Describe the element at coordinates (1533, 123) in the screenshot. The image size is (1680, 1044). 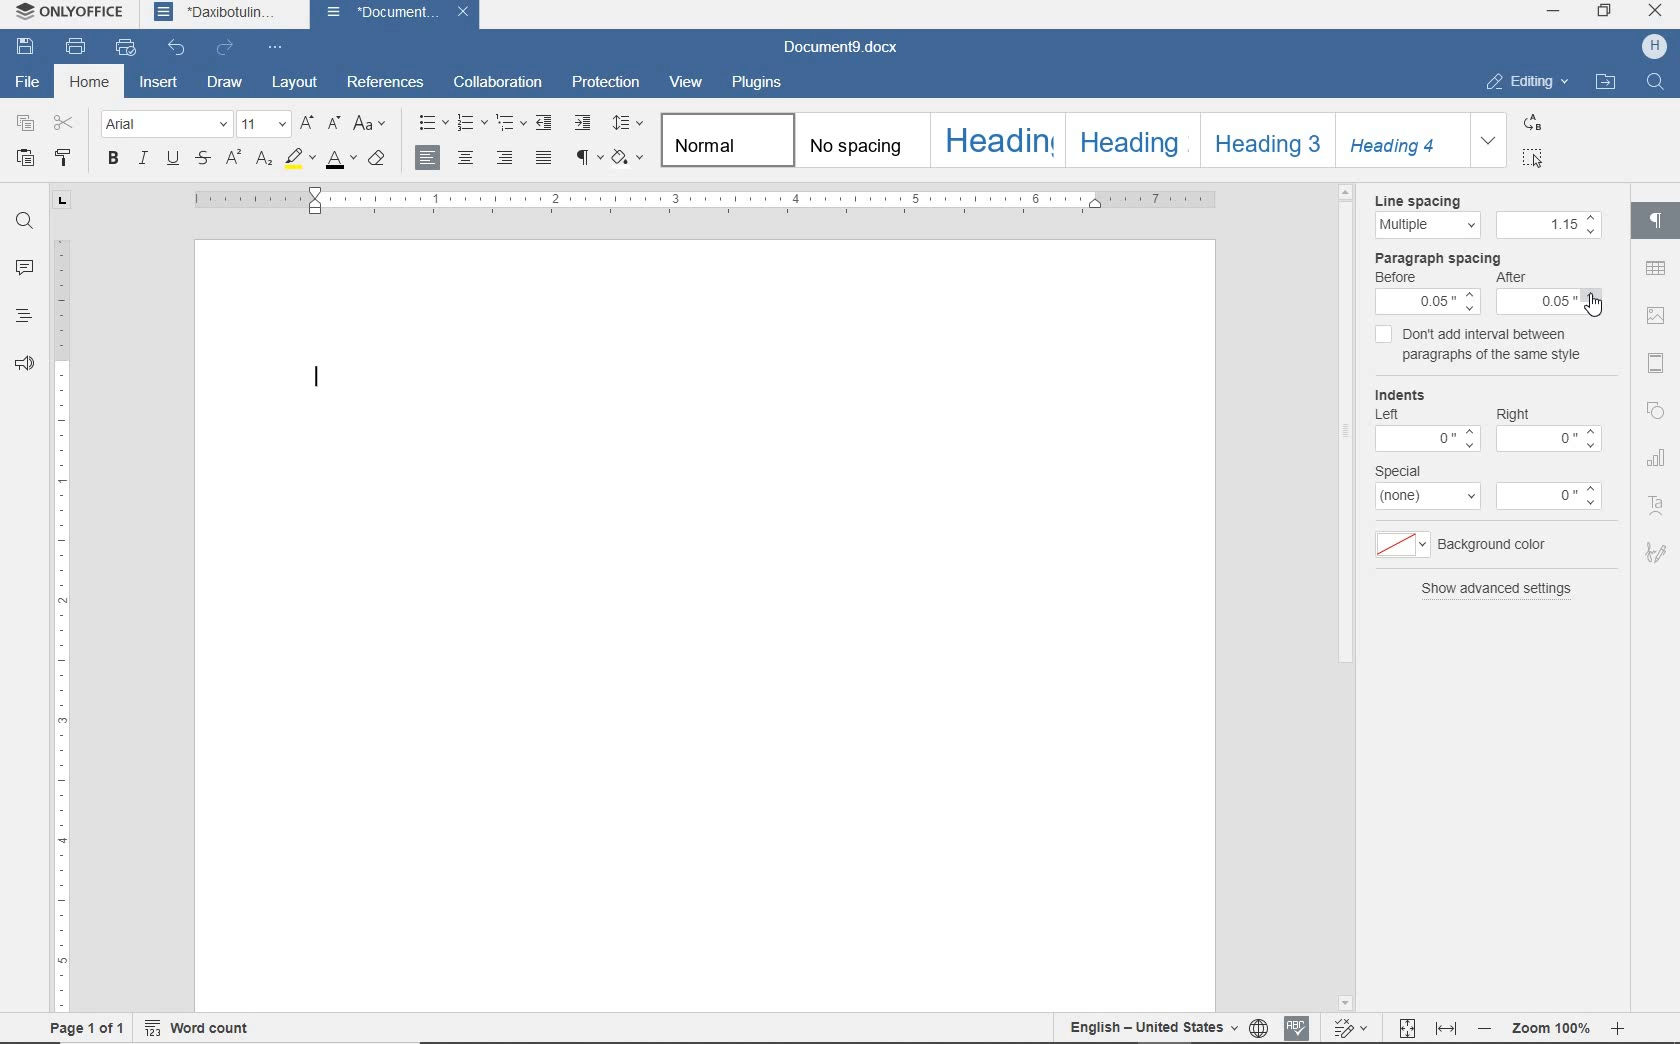
I see `REPLACE` at that location.